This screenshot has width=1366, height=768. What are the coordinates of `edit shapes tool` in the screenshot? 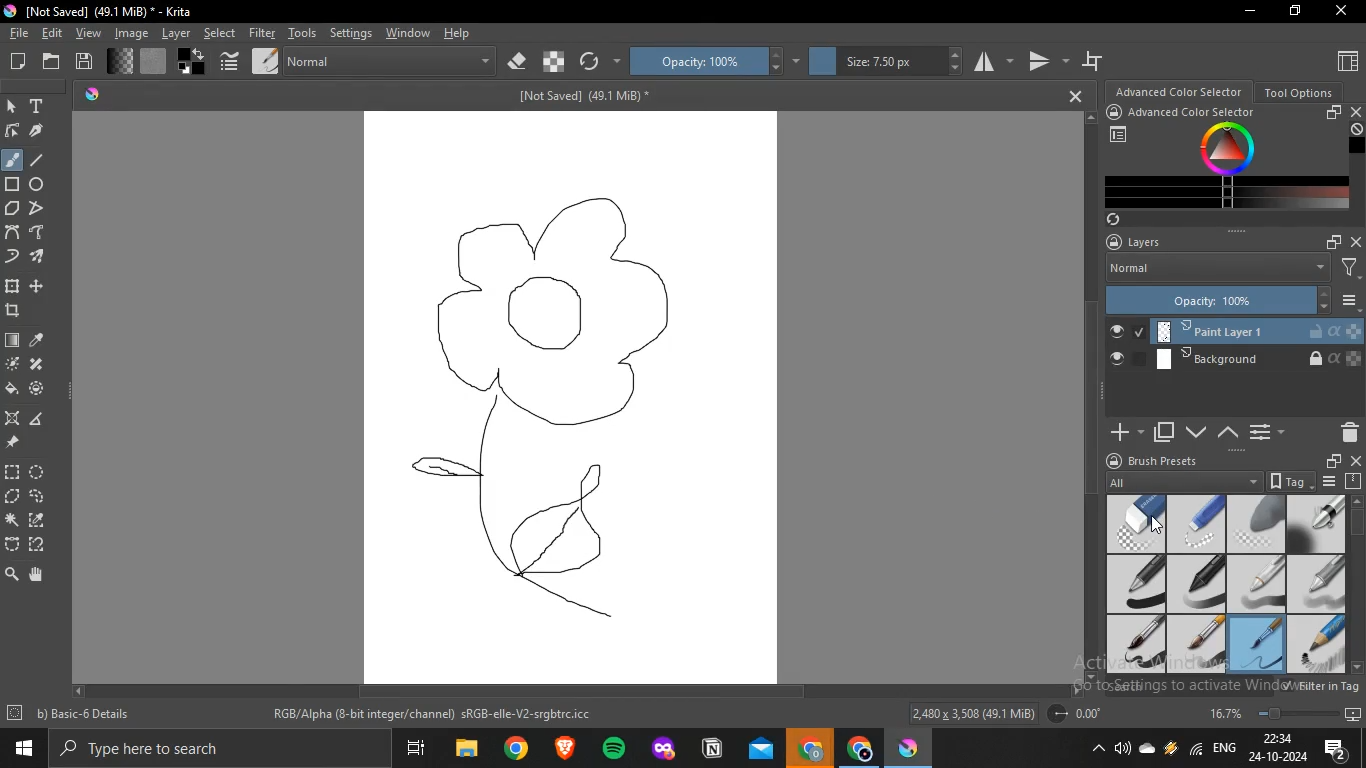 It's located at (13, 131).